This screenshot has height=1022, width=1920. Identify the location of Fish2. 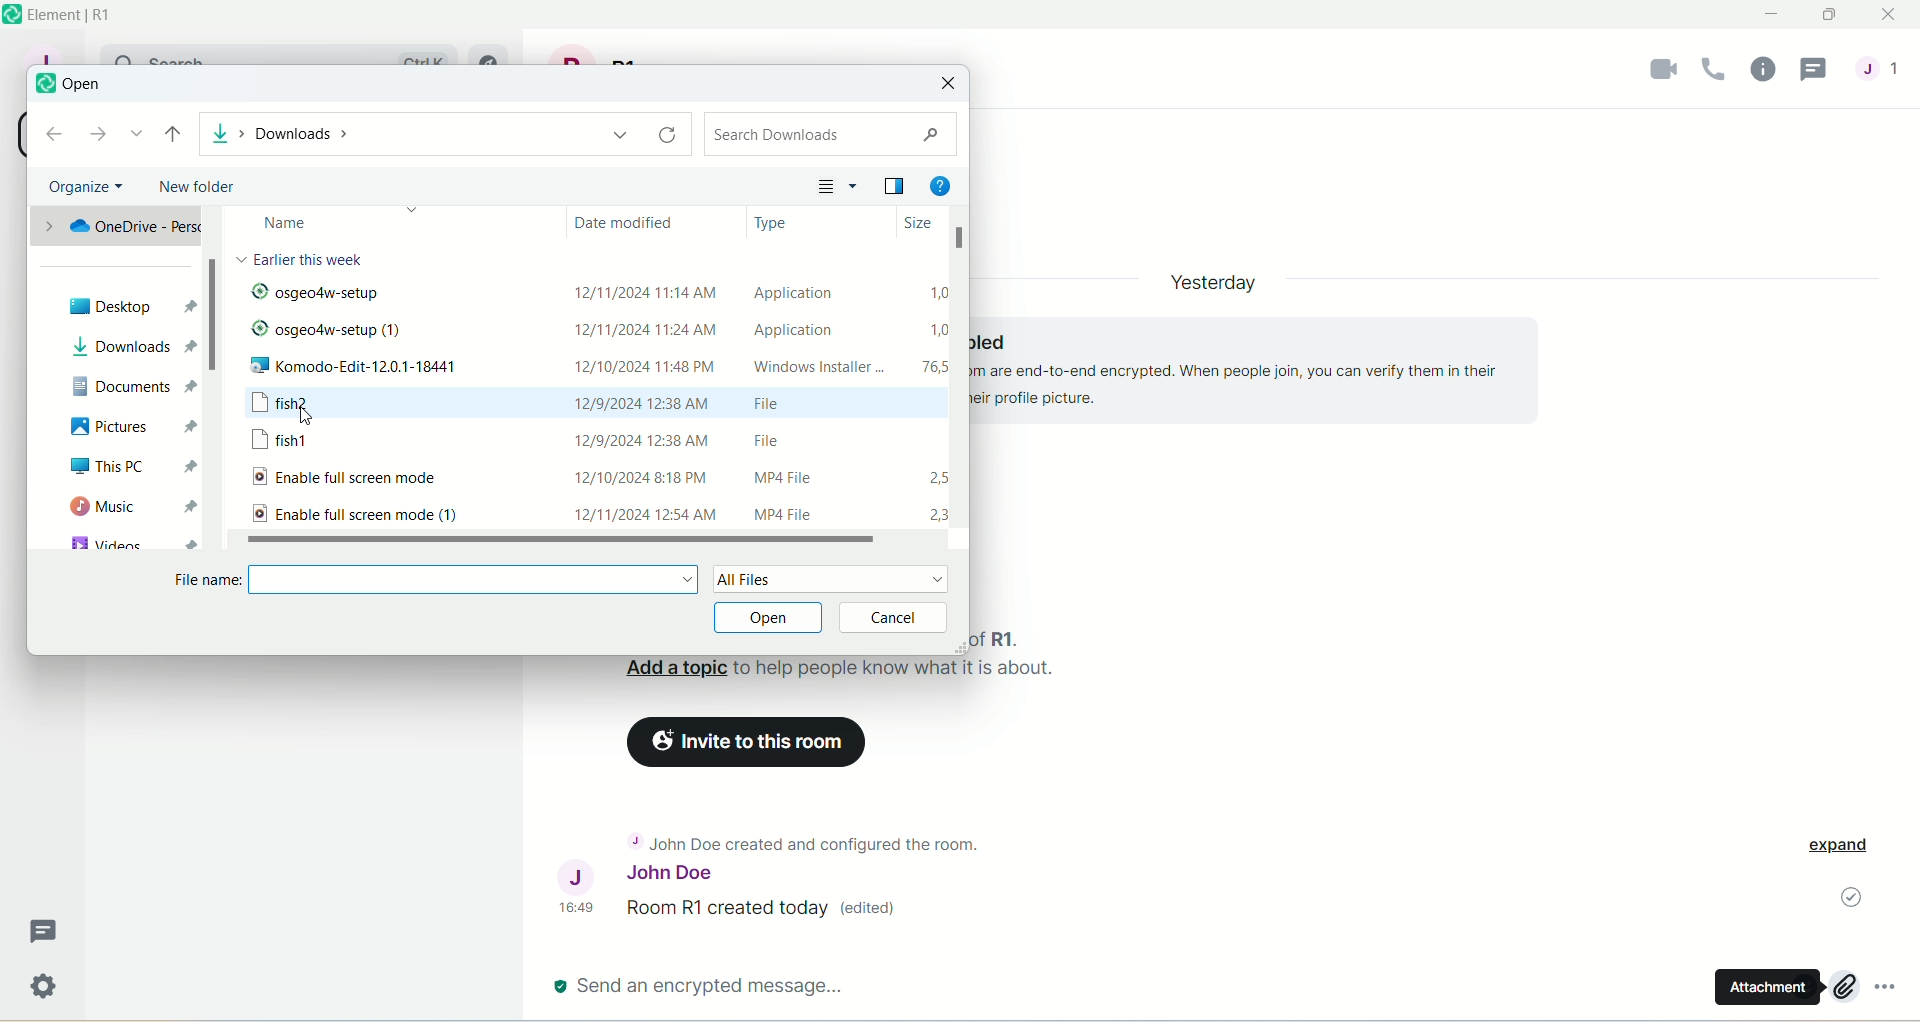
(317, 406).